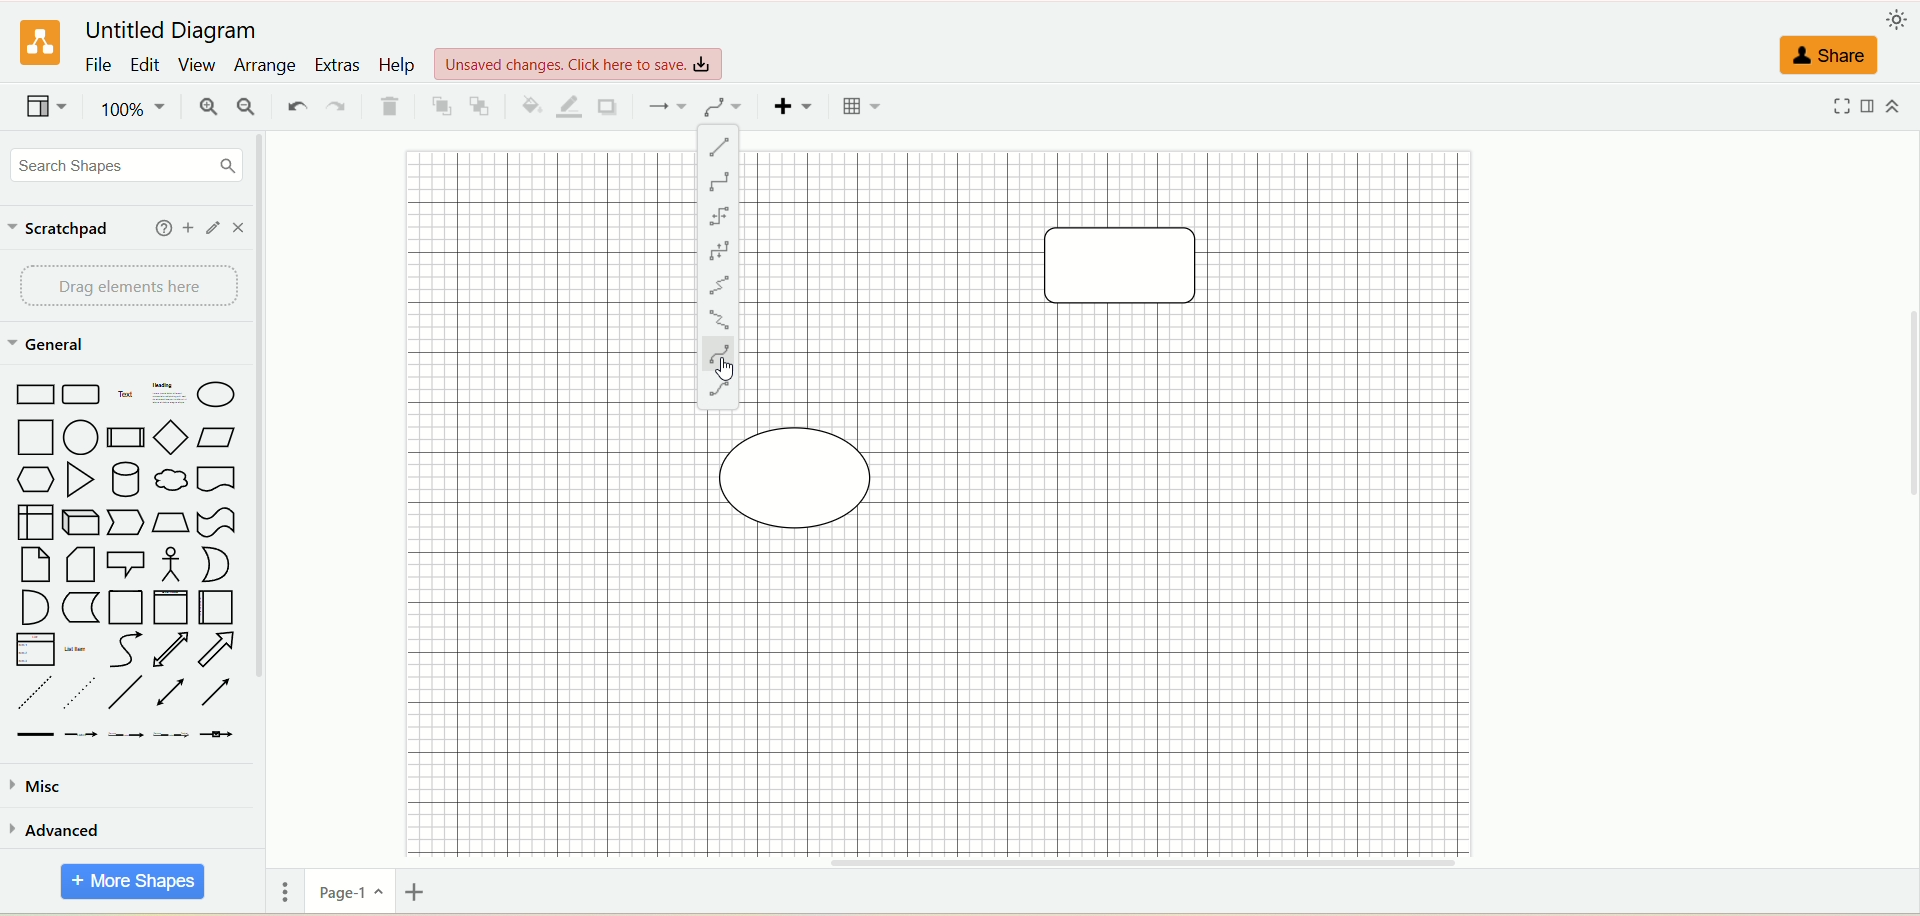 This screenshot has height=916, width=1920. I want to click on simple, so click(719, 216).